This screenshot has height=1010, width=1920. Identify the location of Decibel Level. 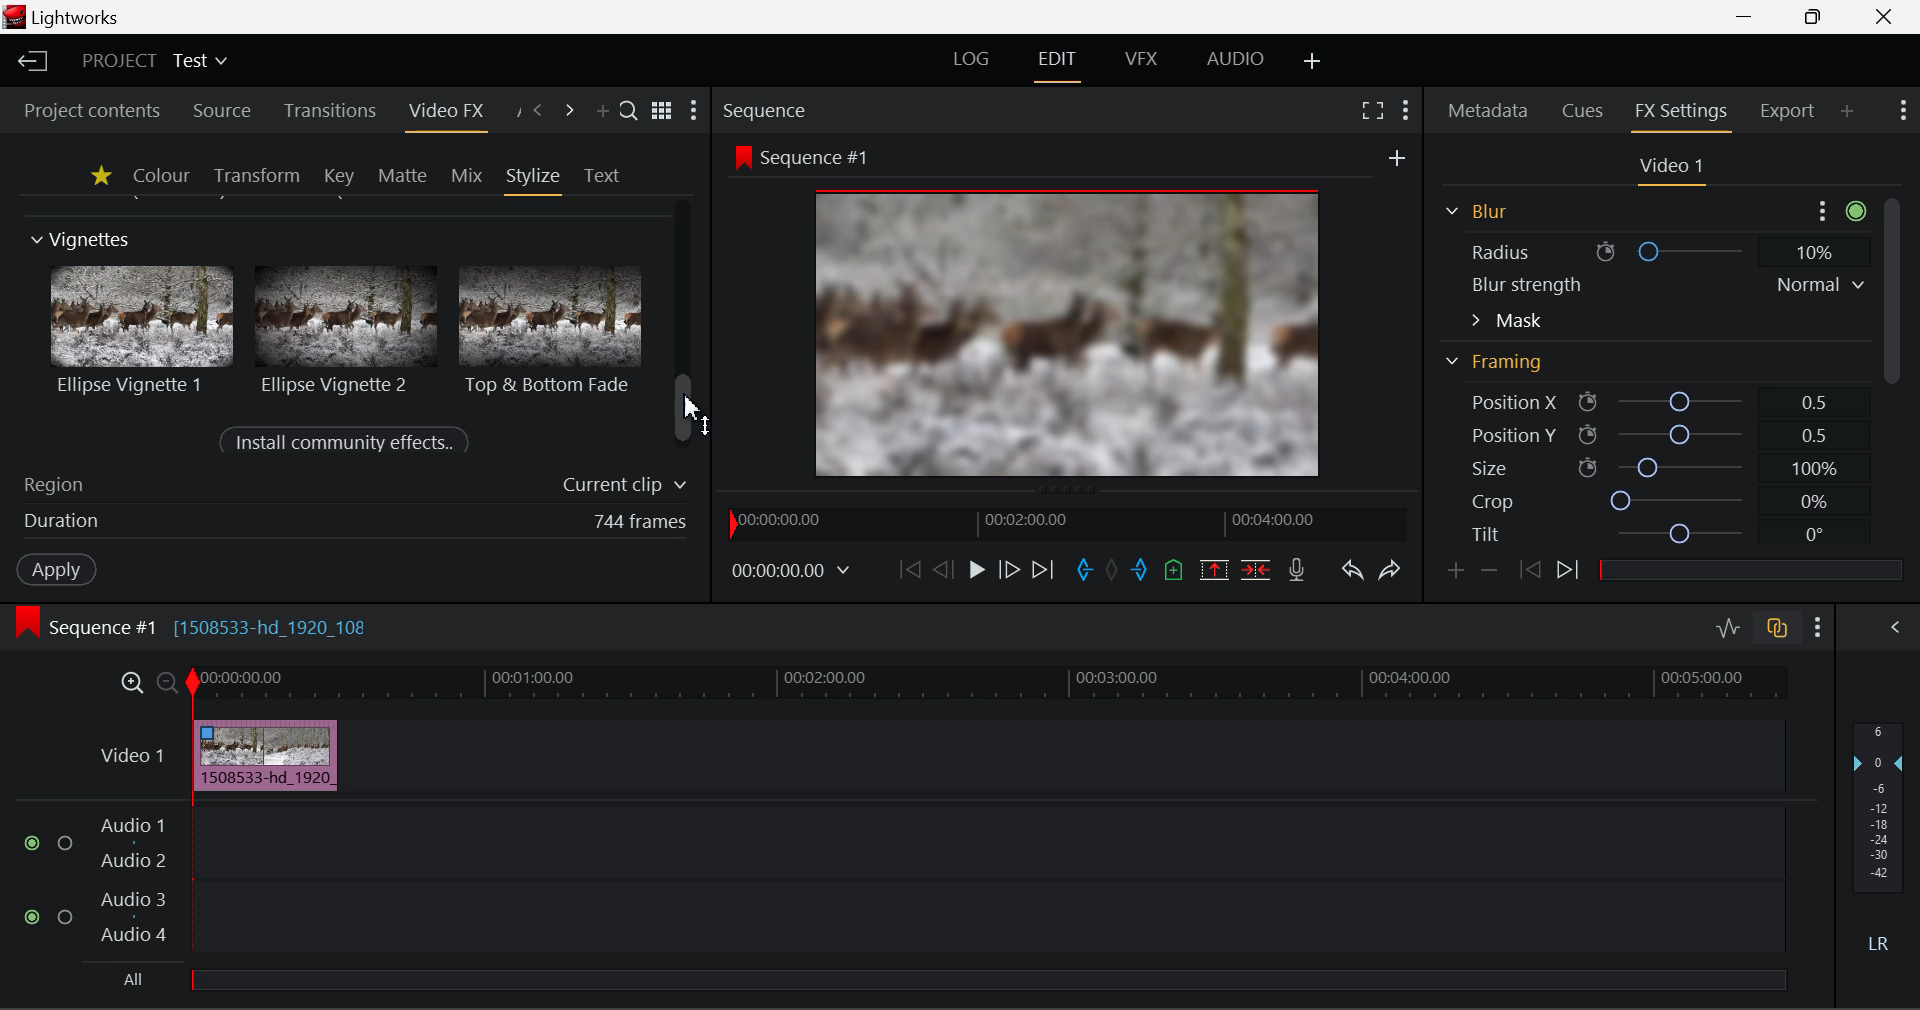
(1879, 844).